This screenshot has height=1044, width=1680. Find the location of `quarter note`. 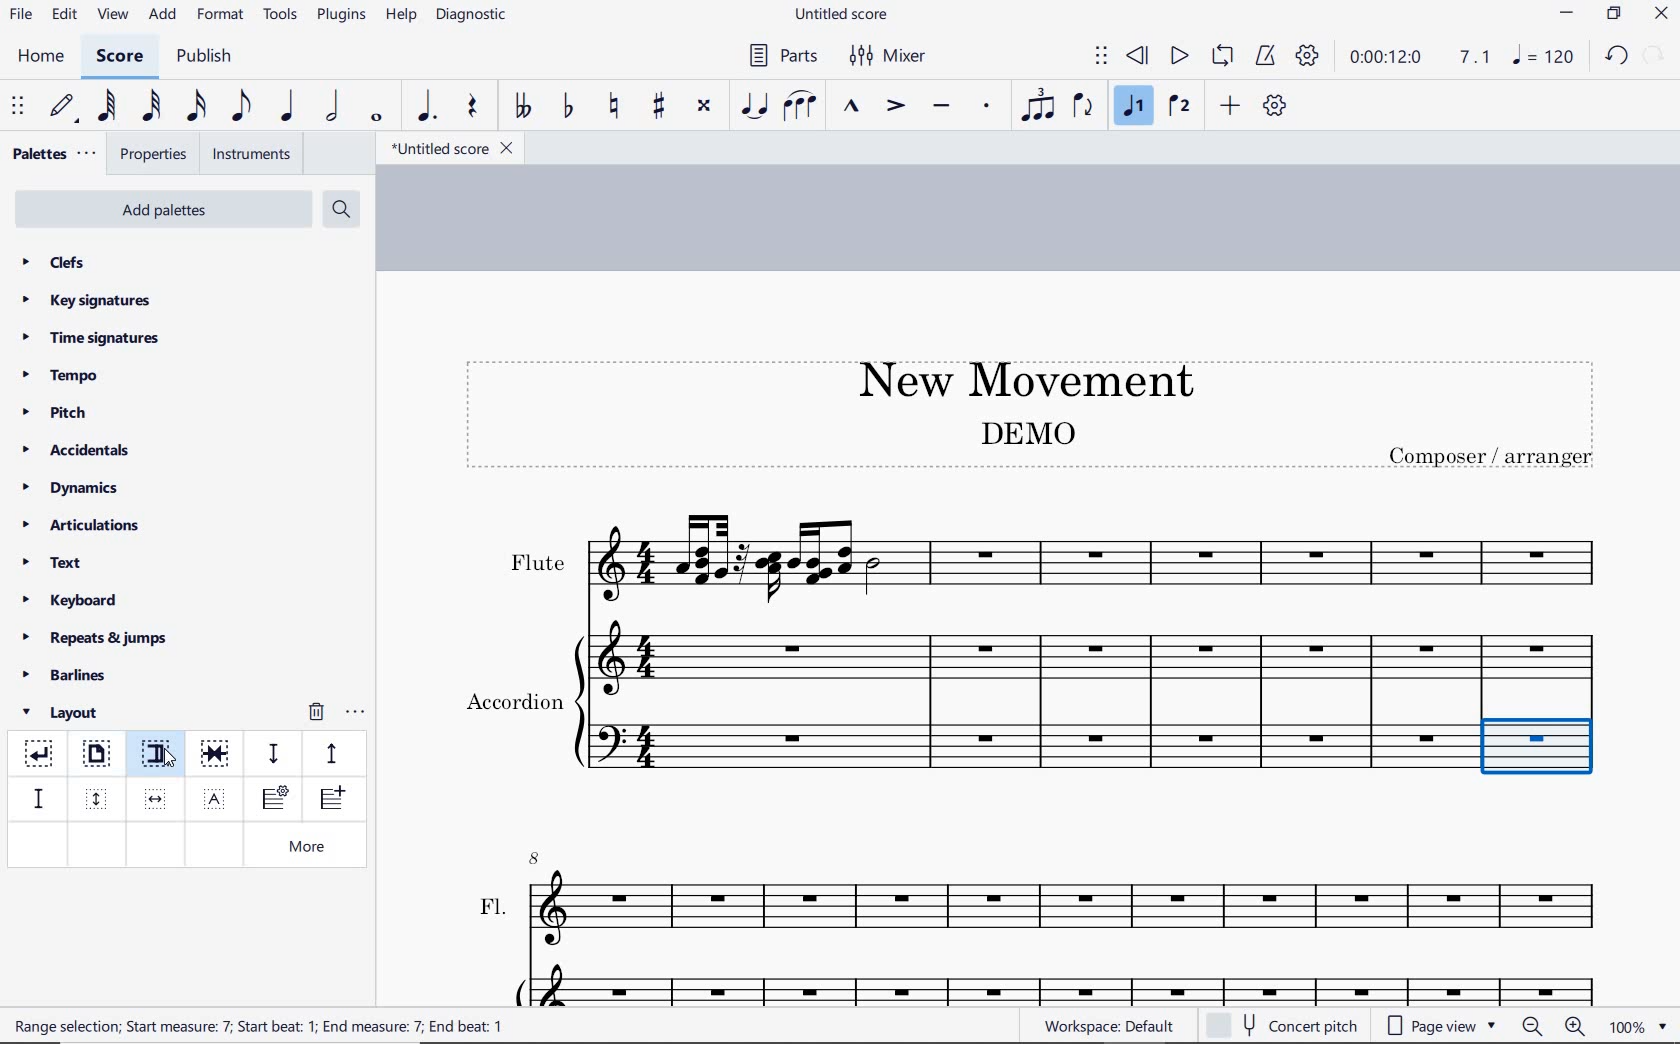

quarter note is located at coordinates (286, 107).